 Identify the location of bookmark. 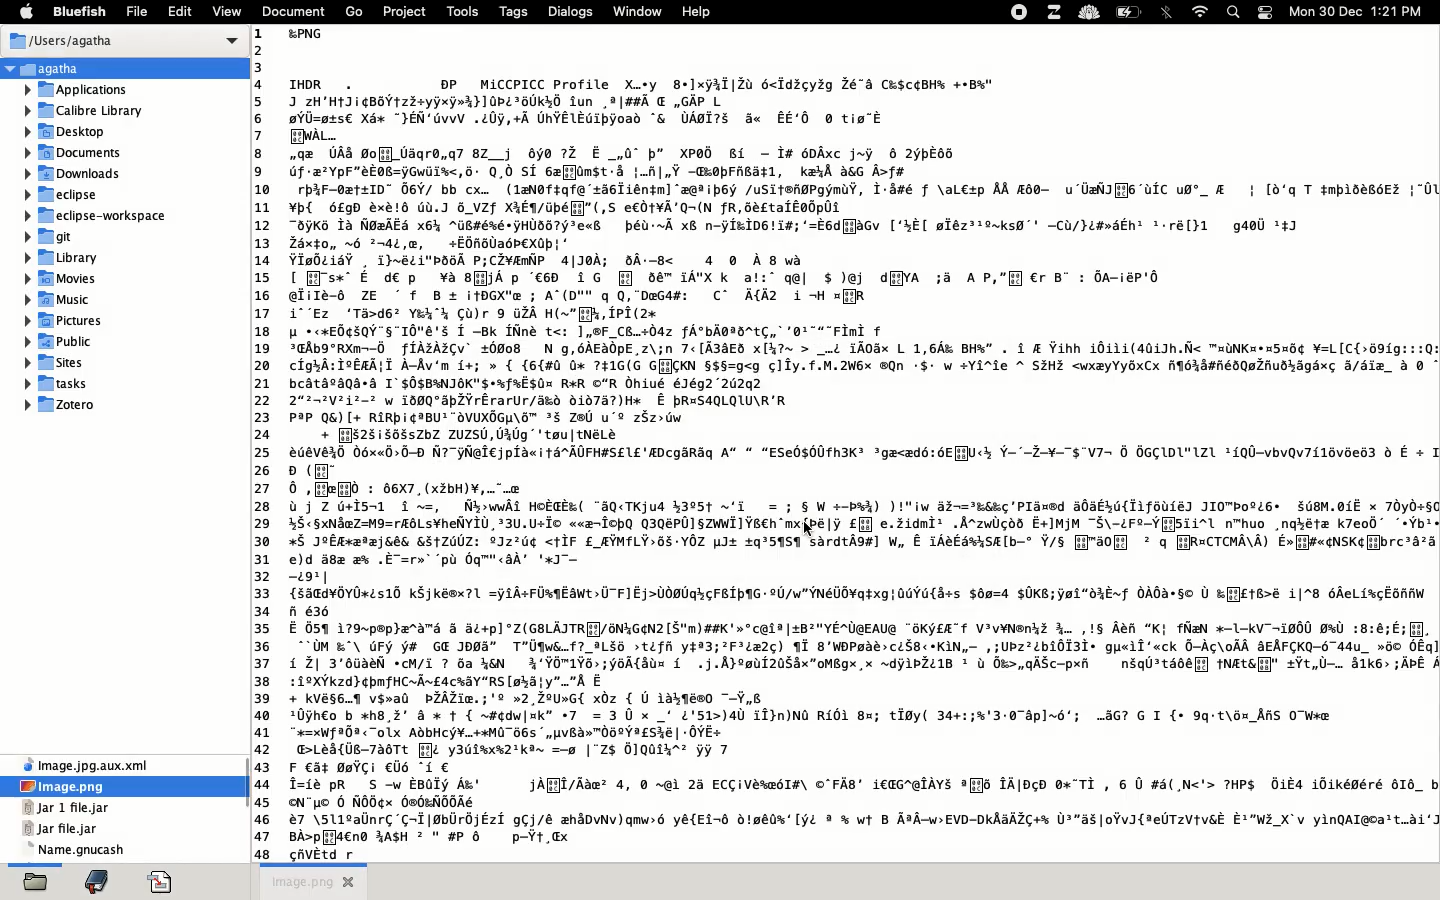
(96, 879).